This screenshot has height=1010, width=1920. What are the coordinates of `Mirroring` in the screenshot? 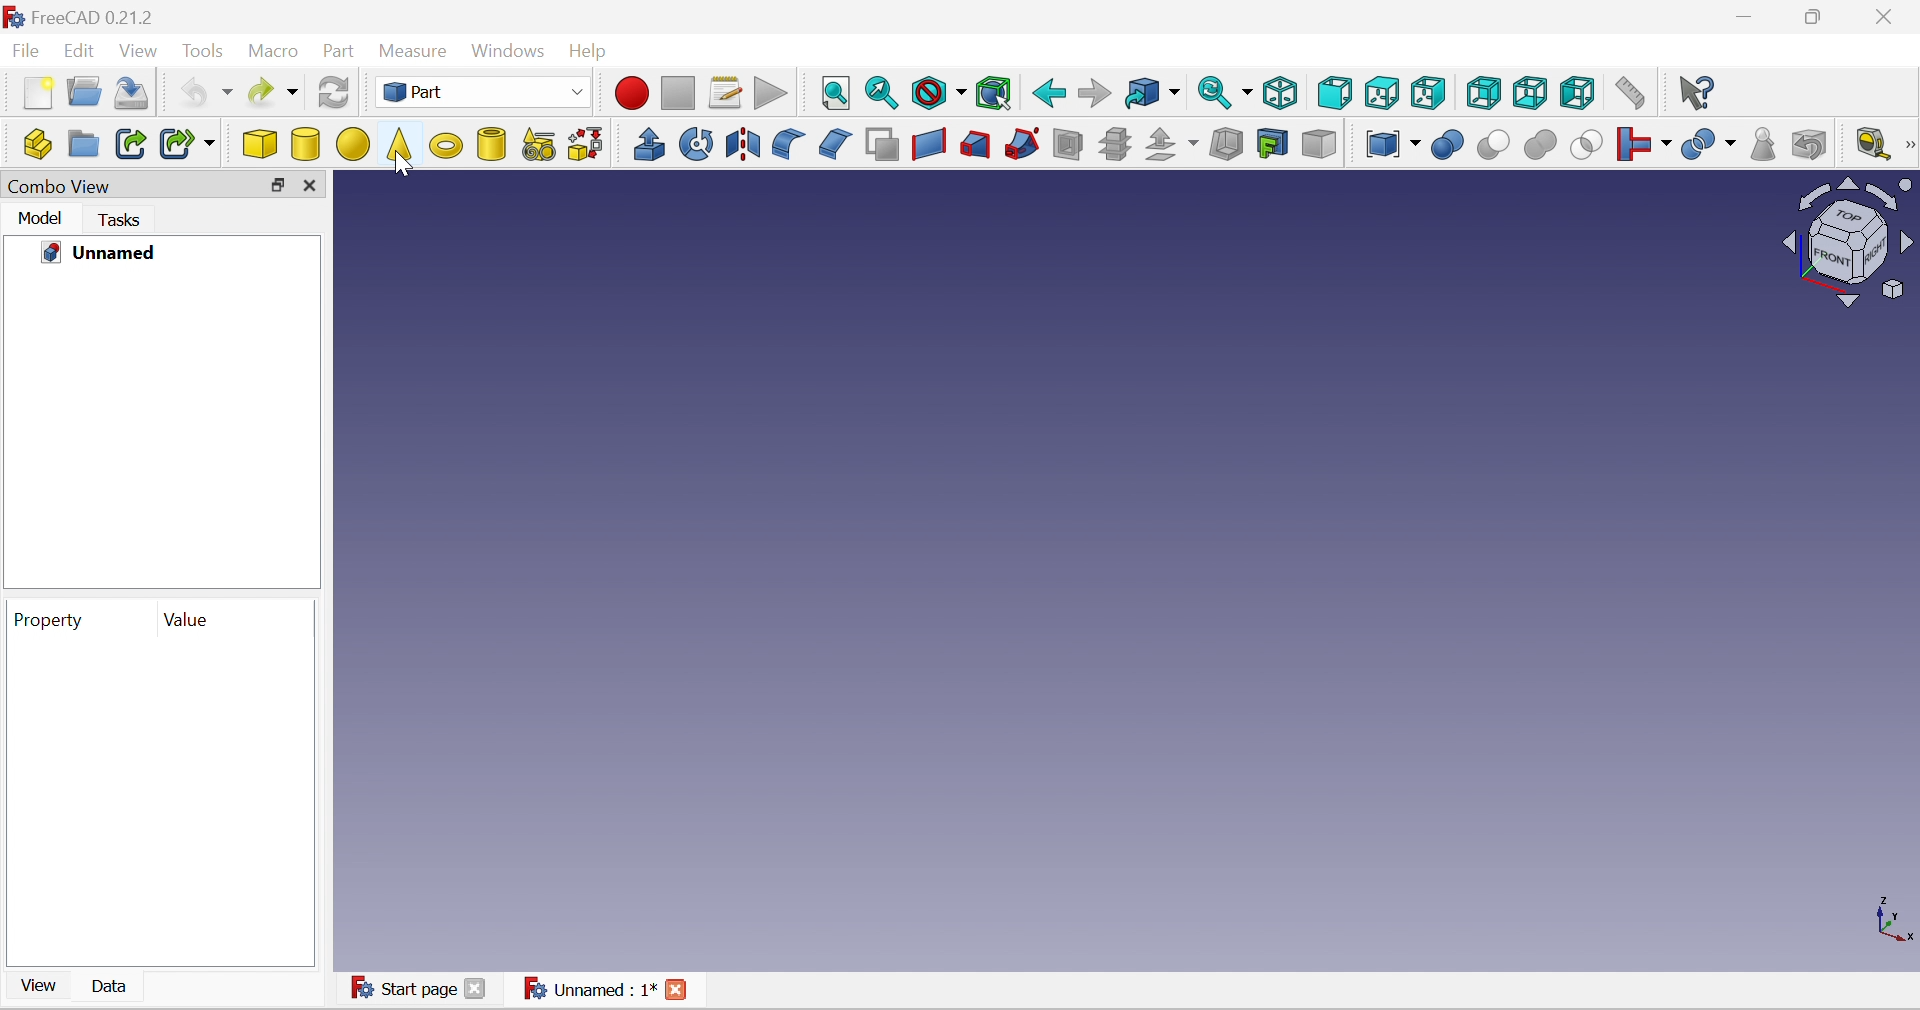 It's located at (744, 145).